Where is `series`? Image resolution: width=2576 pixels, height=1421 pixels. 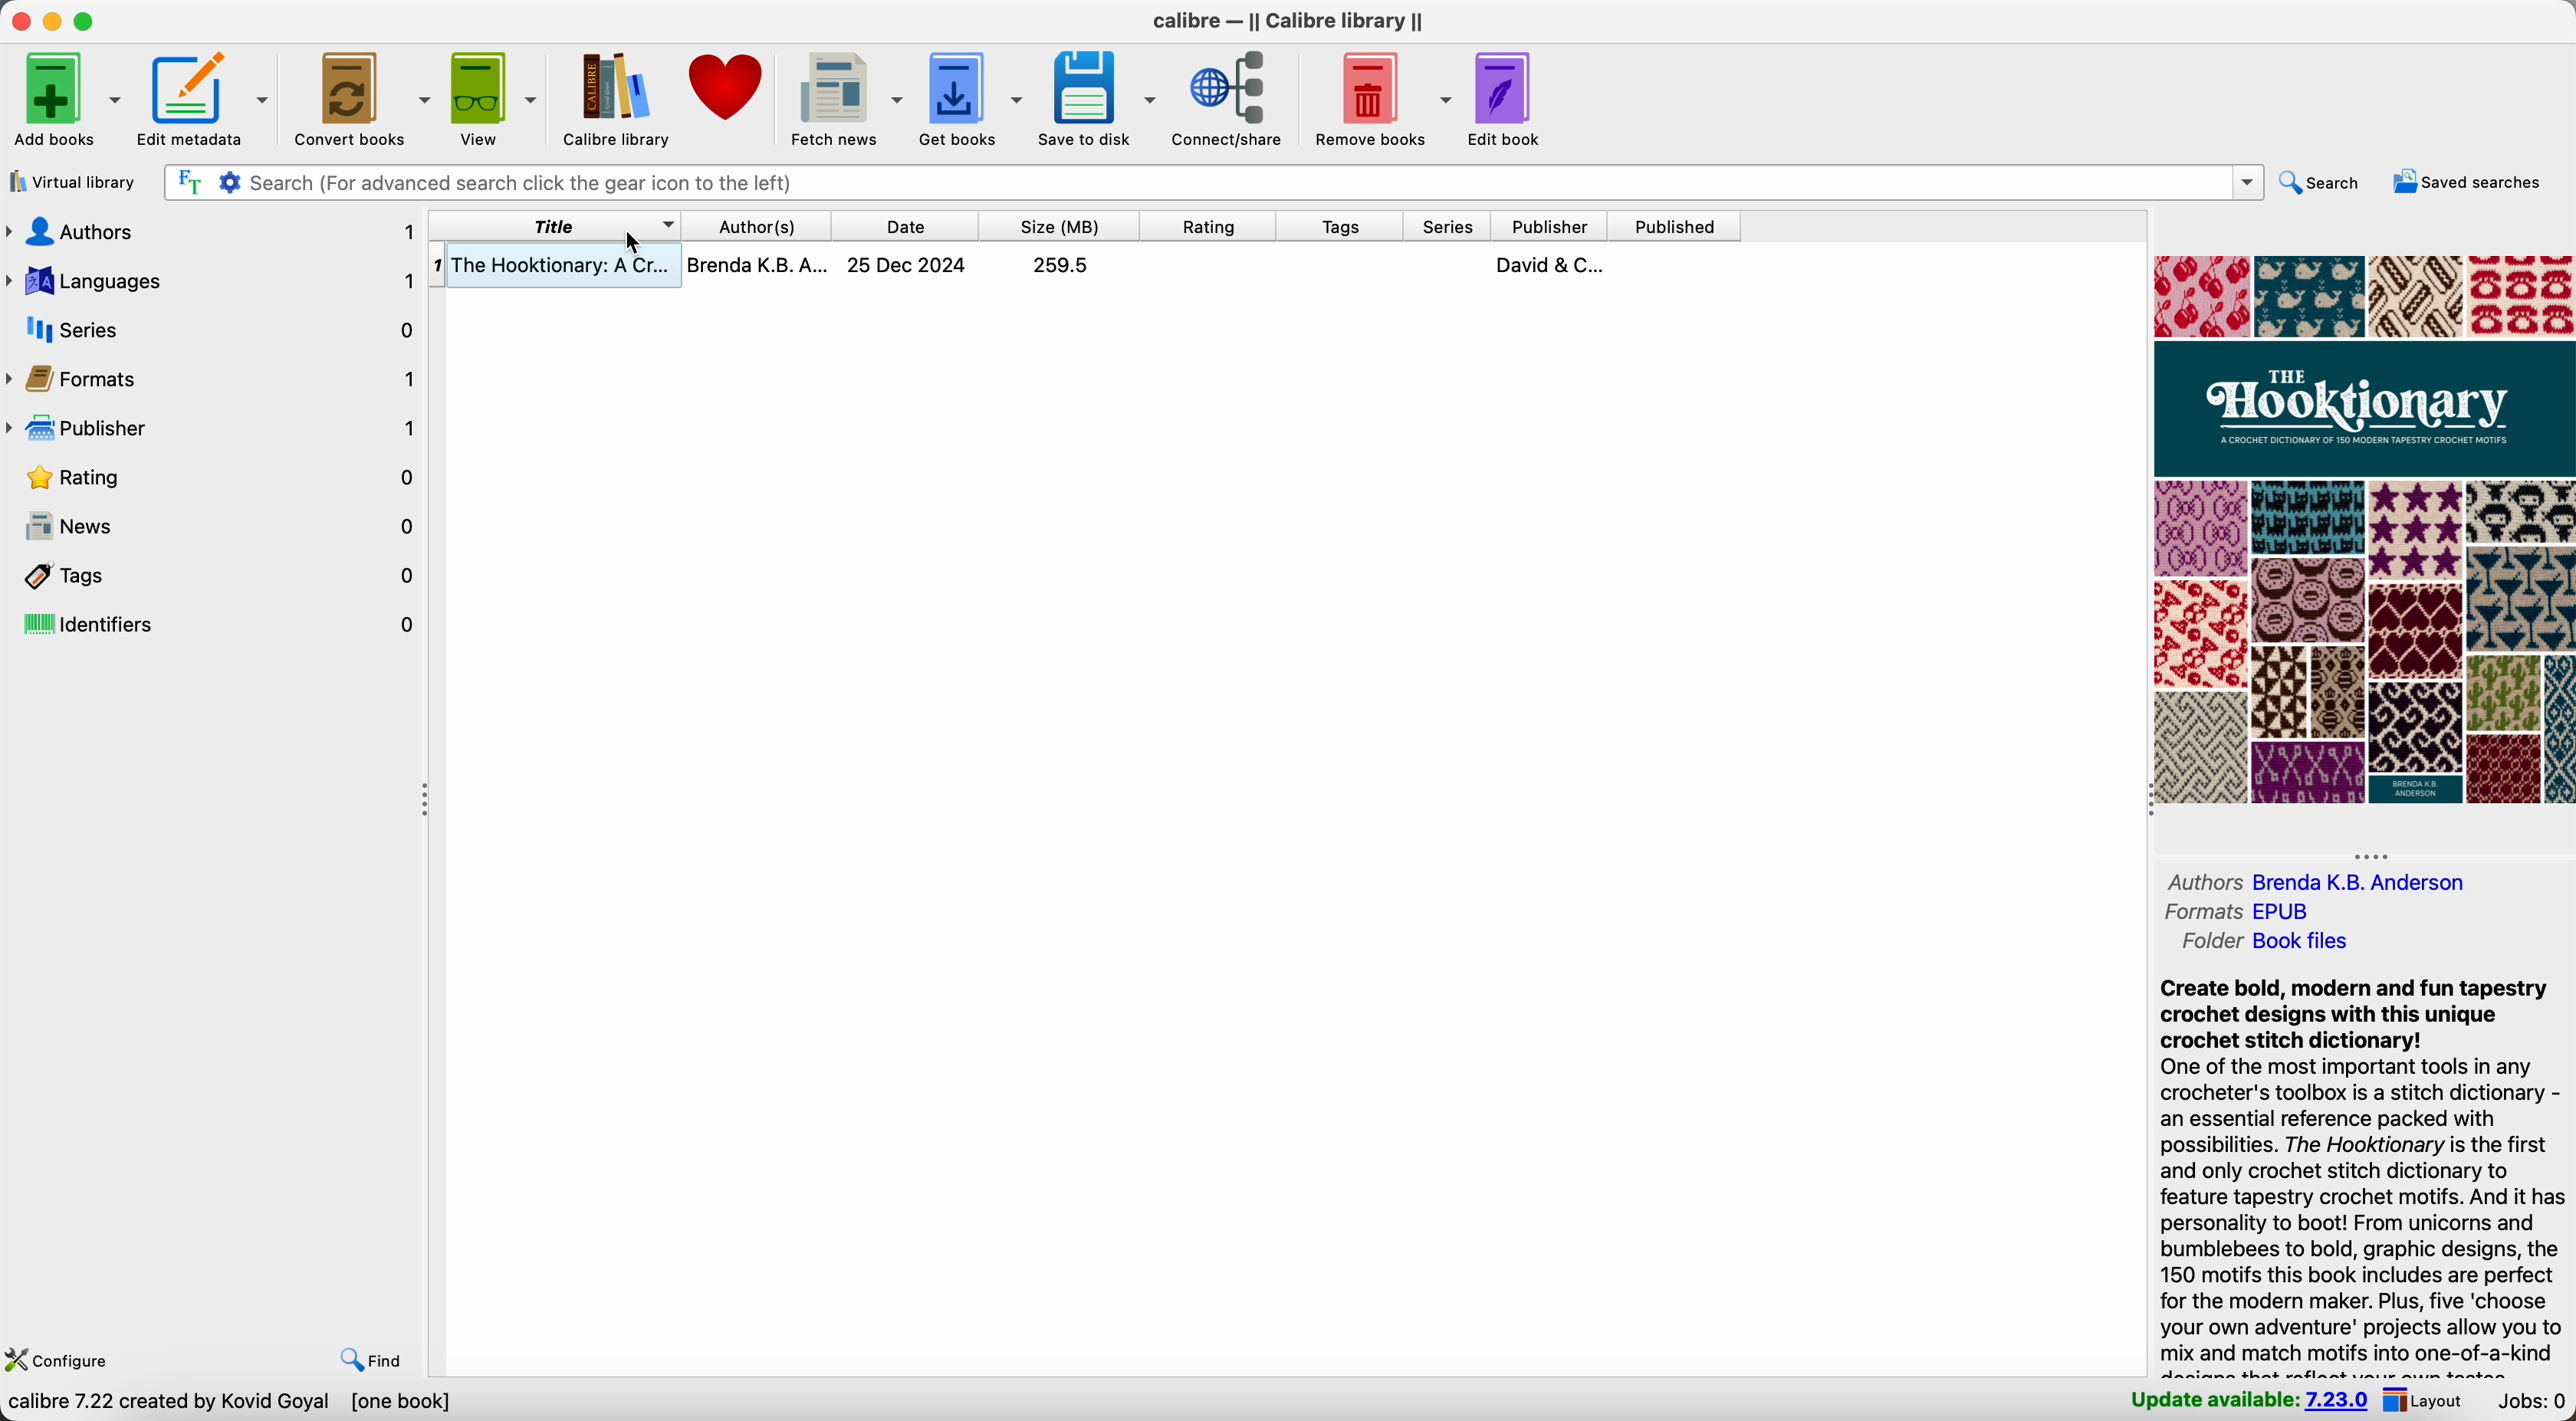
series is located at coordinates (1444, 225).